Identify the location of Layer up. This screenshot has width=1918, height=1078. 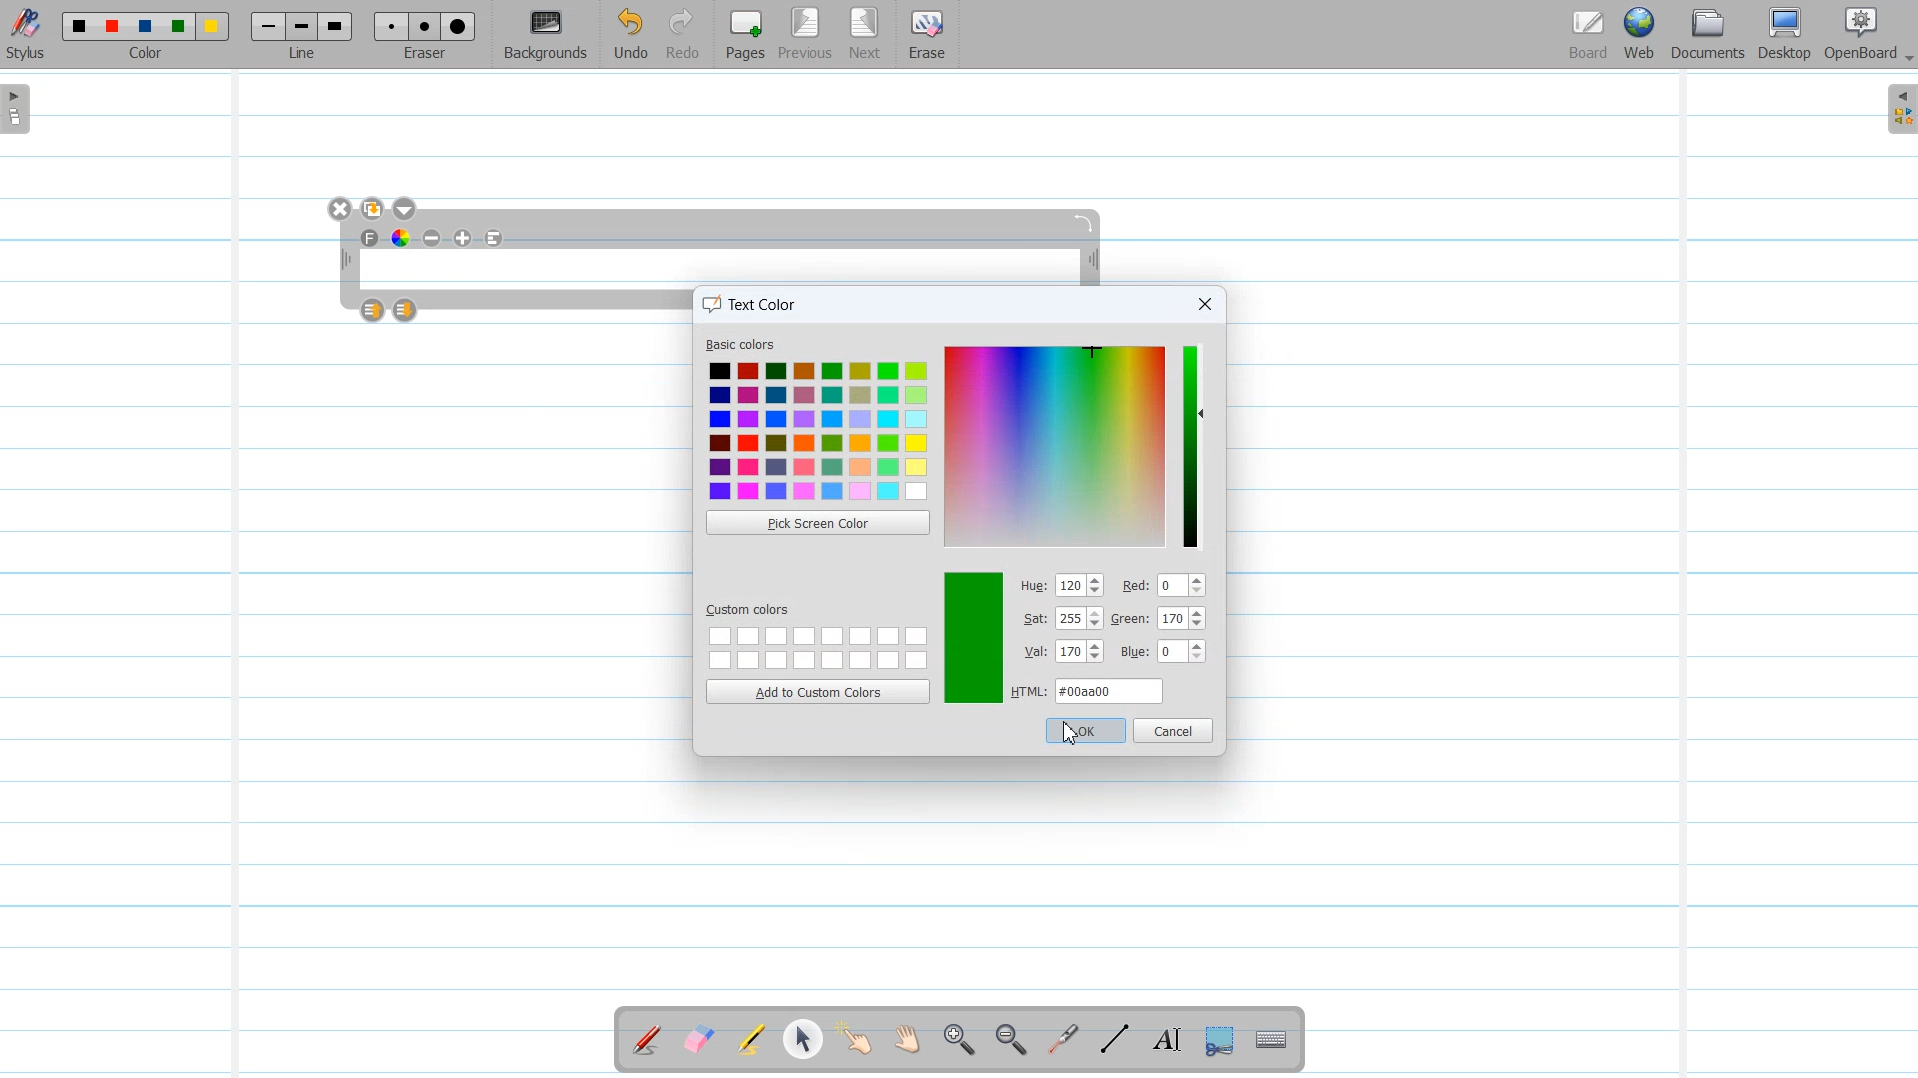
(374, 310).